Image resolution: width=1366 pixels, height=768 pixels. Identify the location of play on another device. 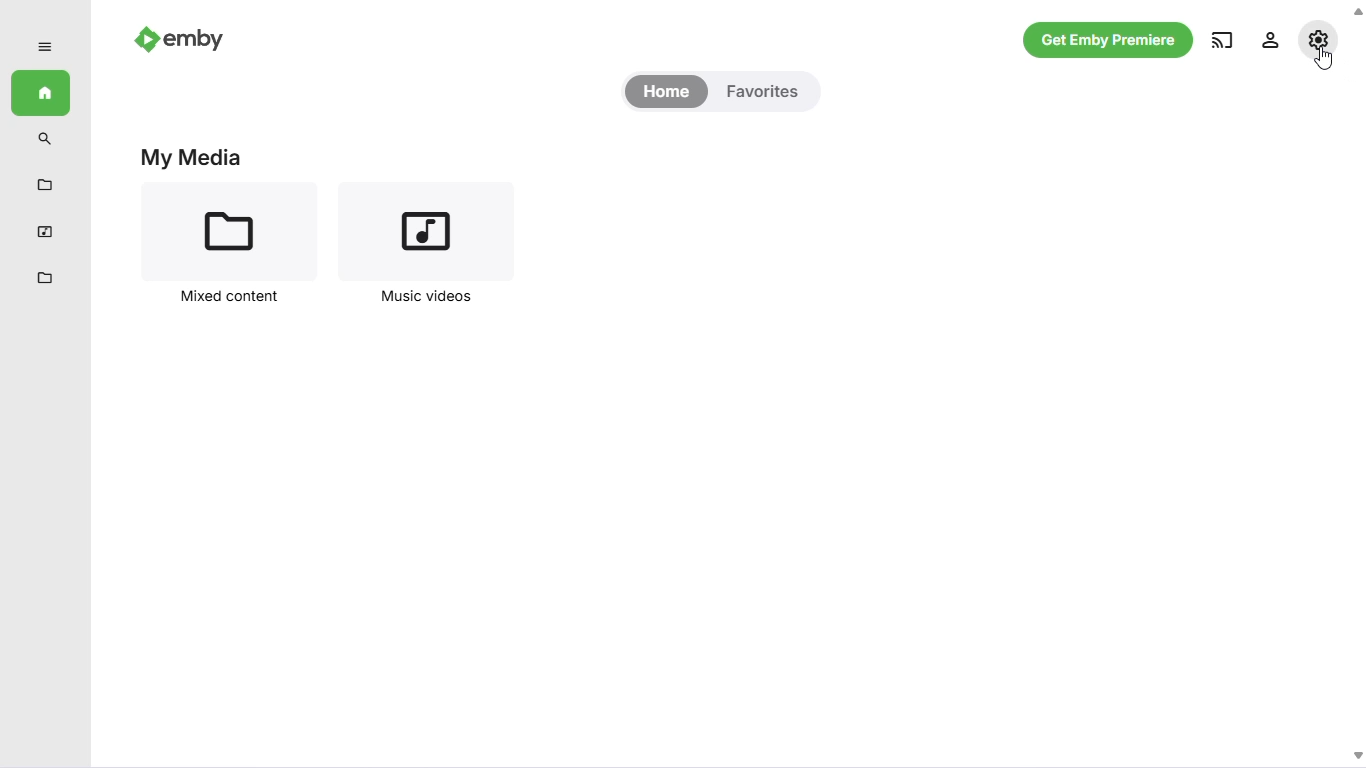
(1223, 39).